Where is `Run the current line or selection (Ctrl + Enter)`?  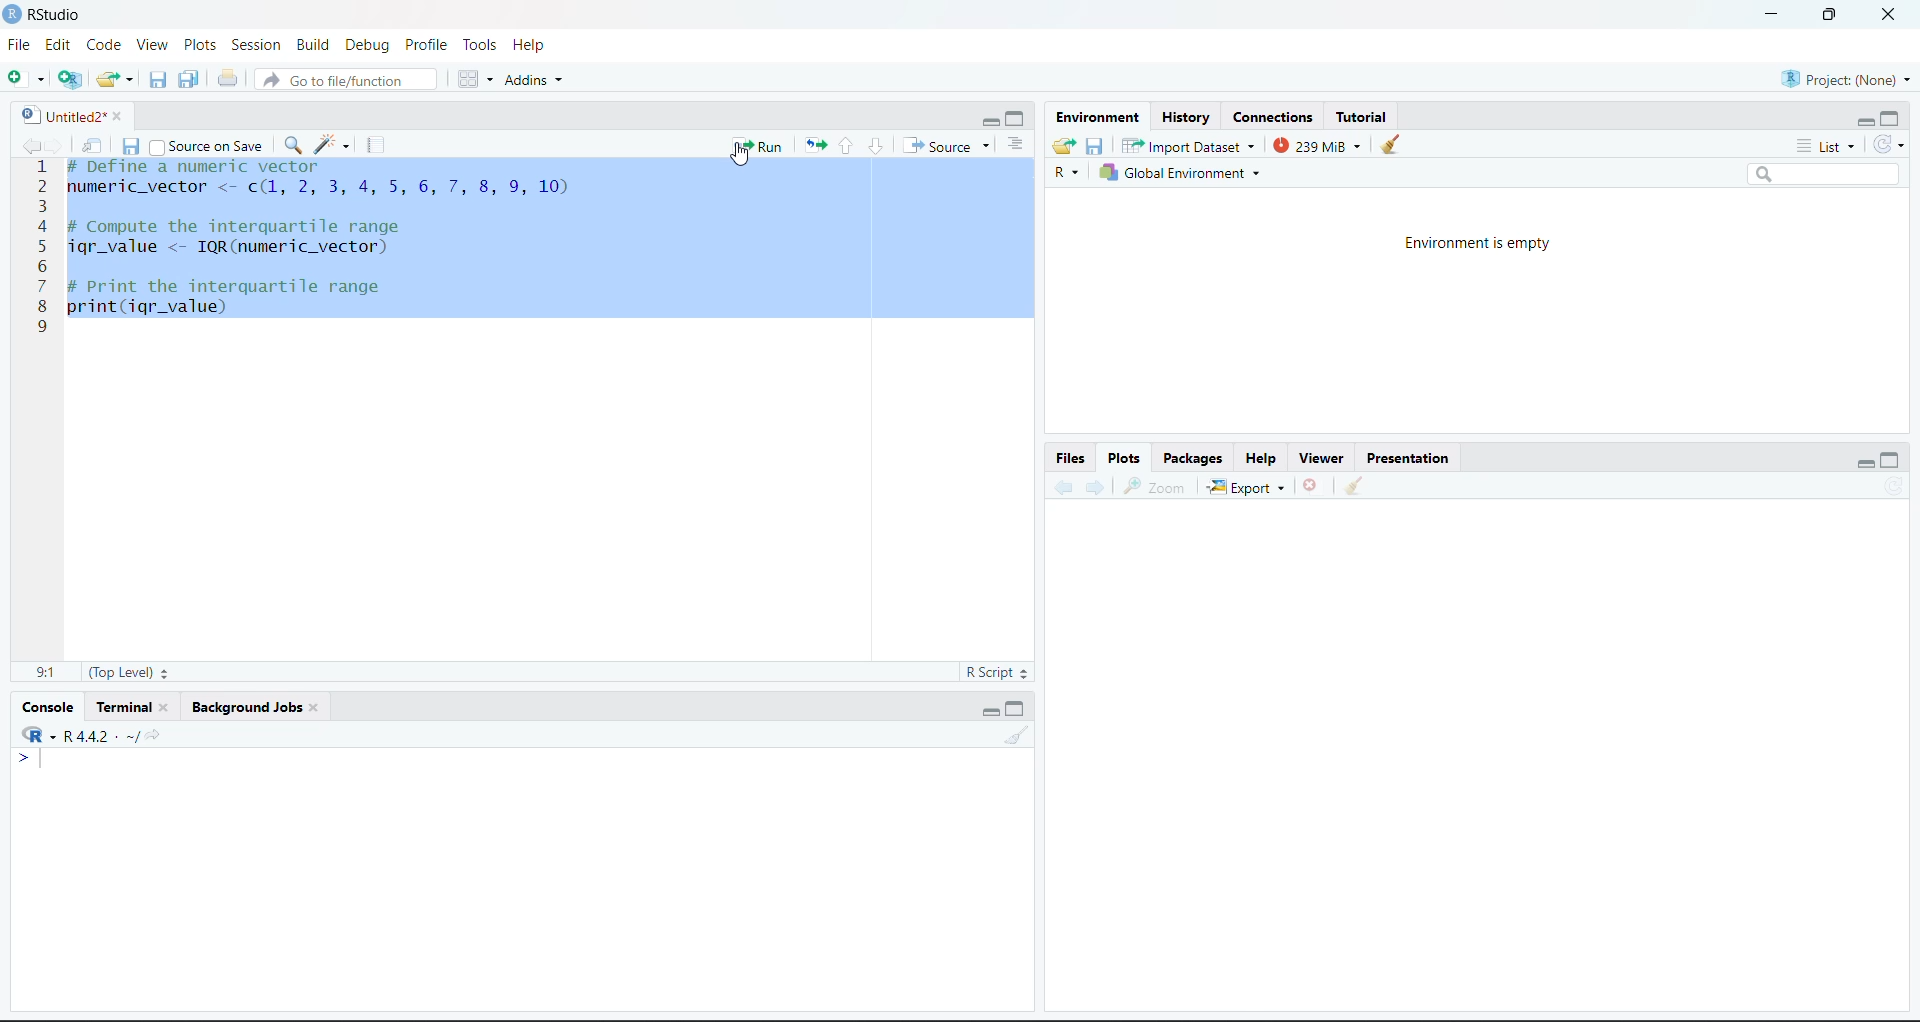
Run the current line or selection (Ctrl + Enter) is located at coordinates (758, 143).